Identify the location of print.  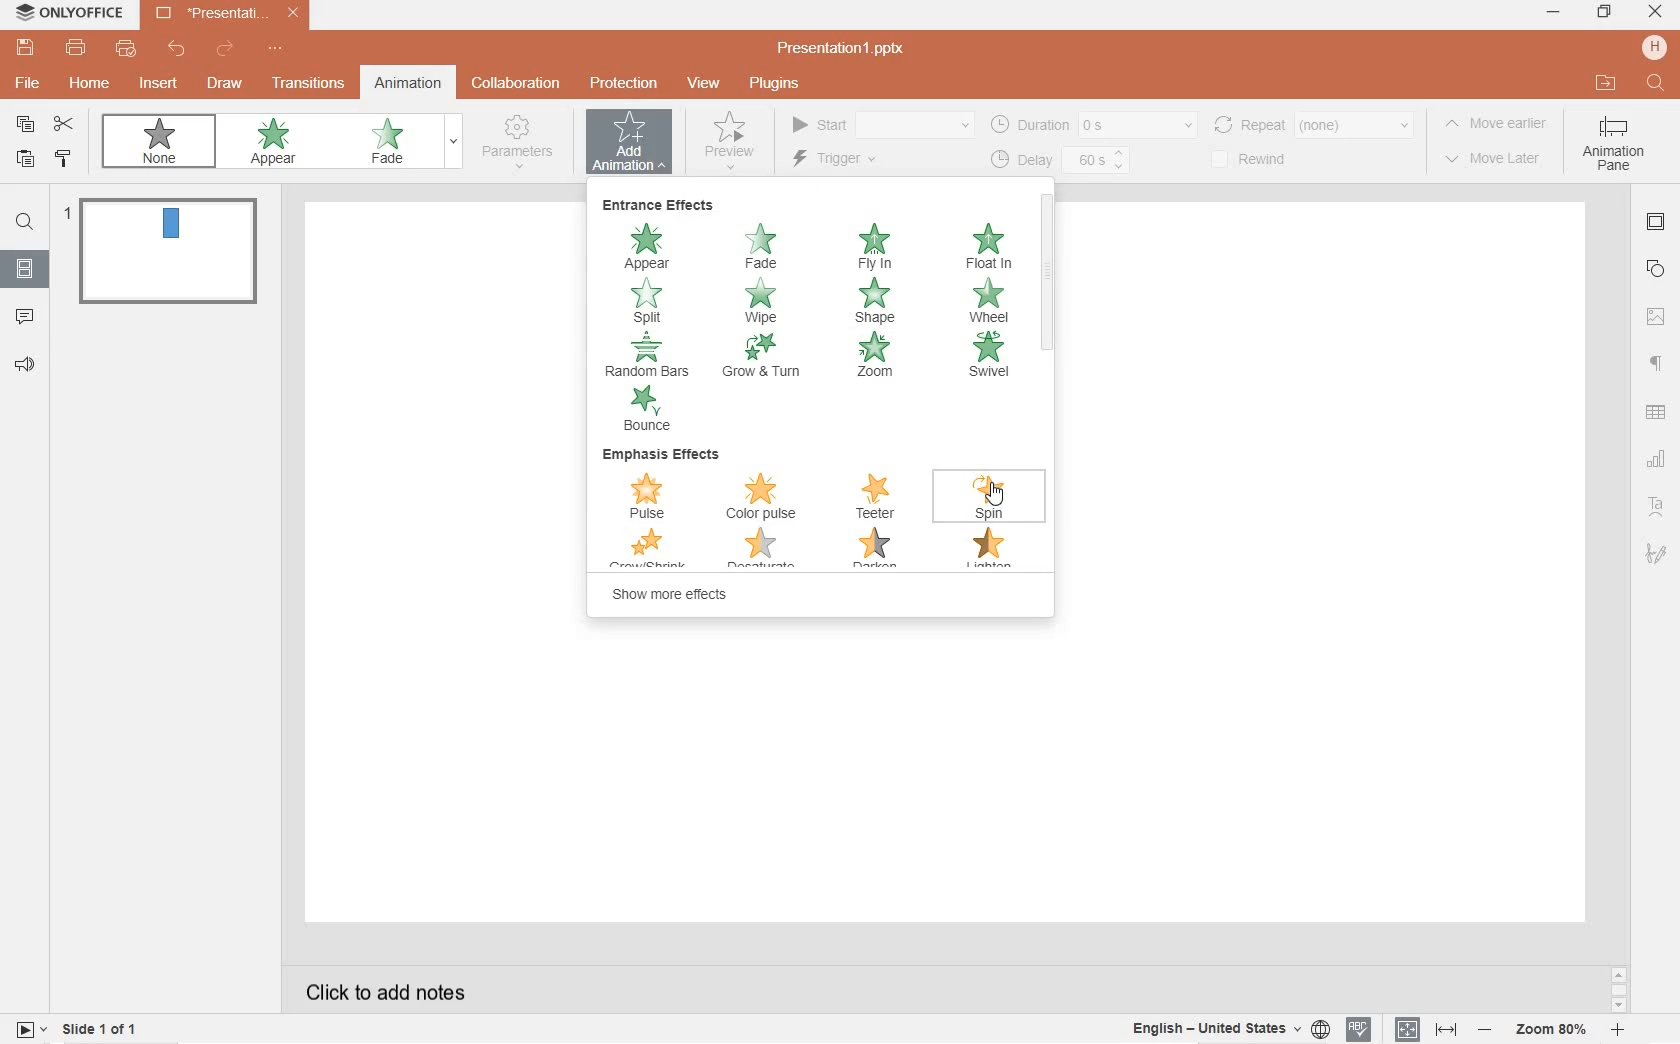
(77, 48).